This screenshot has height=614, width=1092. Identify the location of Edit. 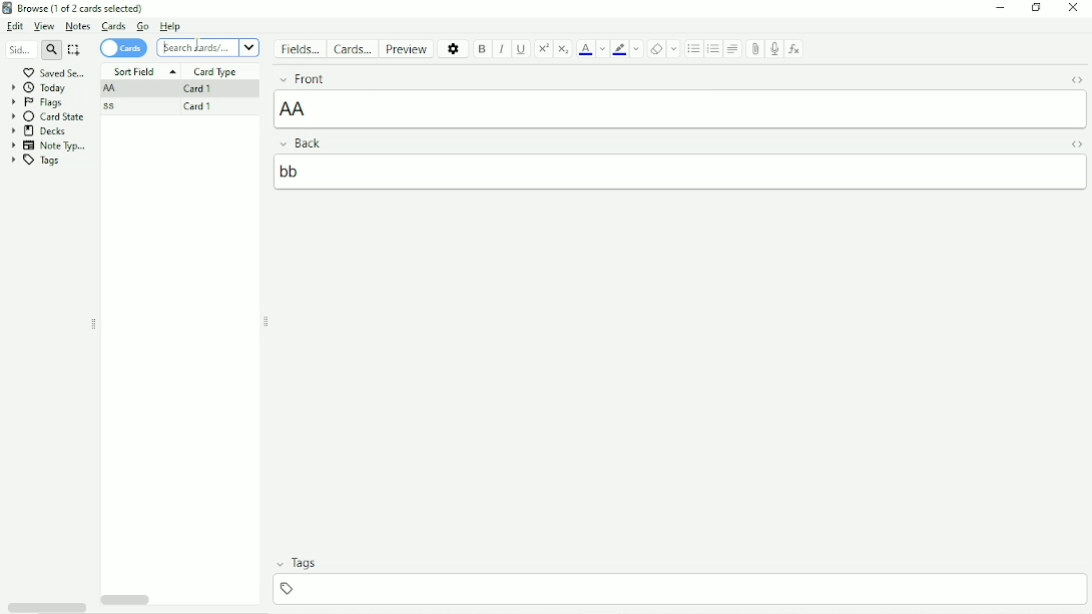
(16, 27).